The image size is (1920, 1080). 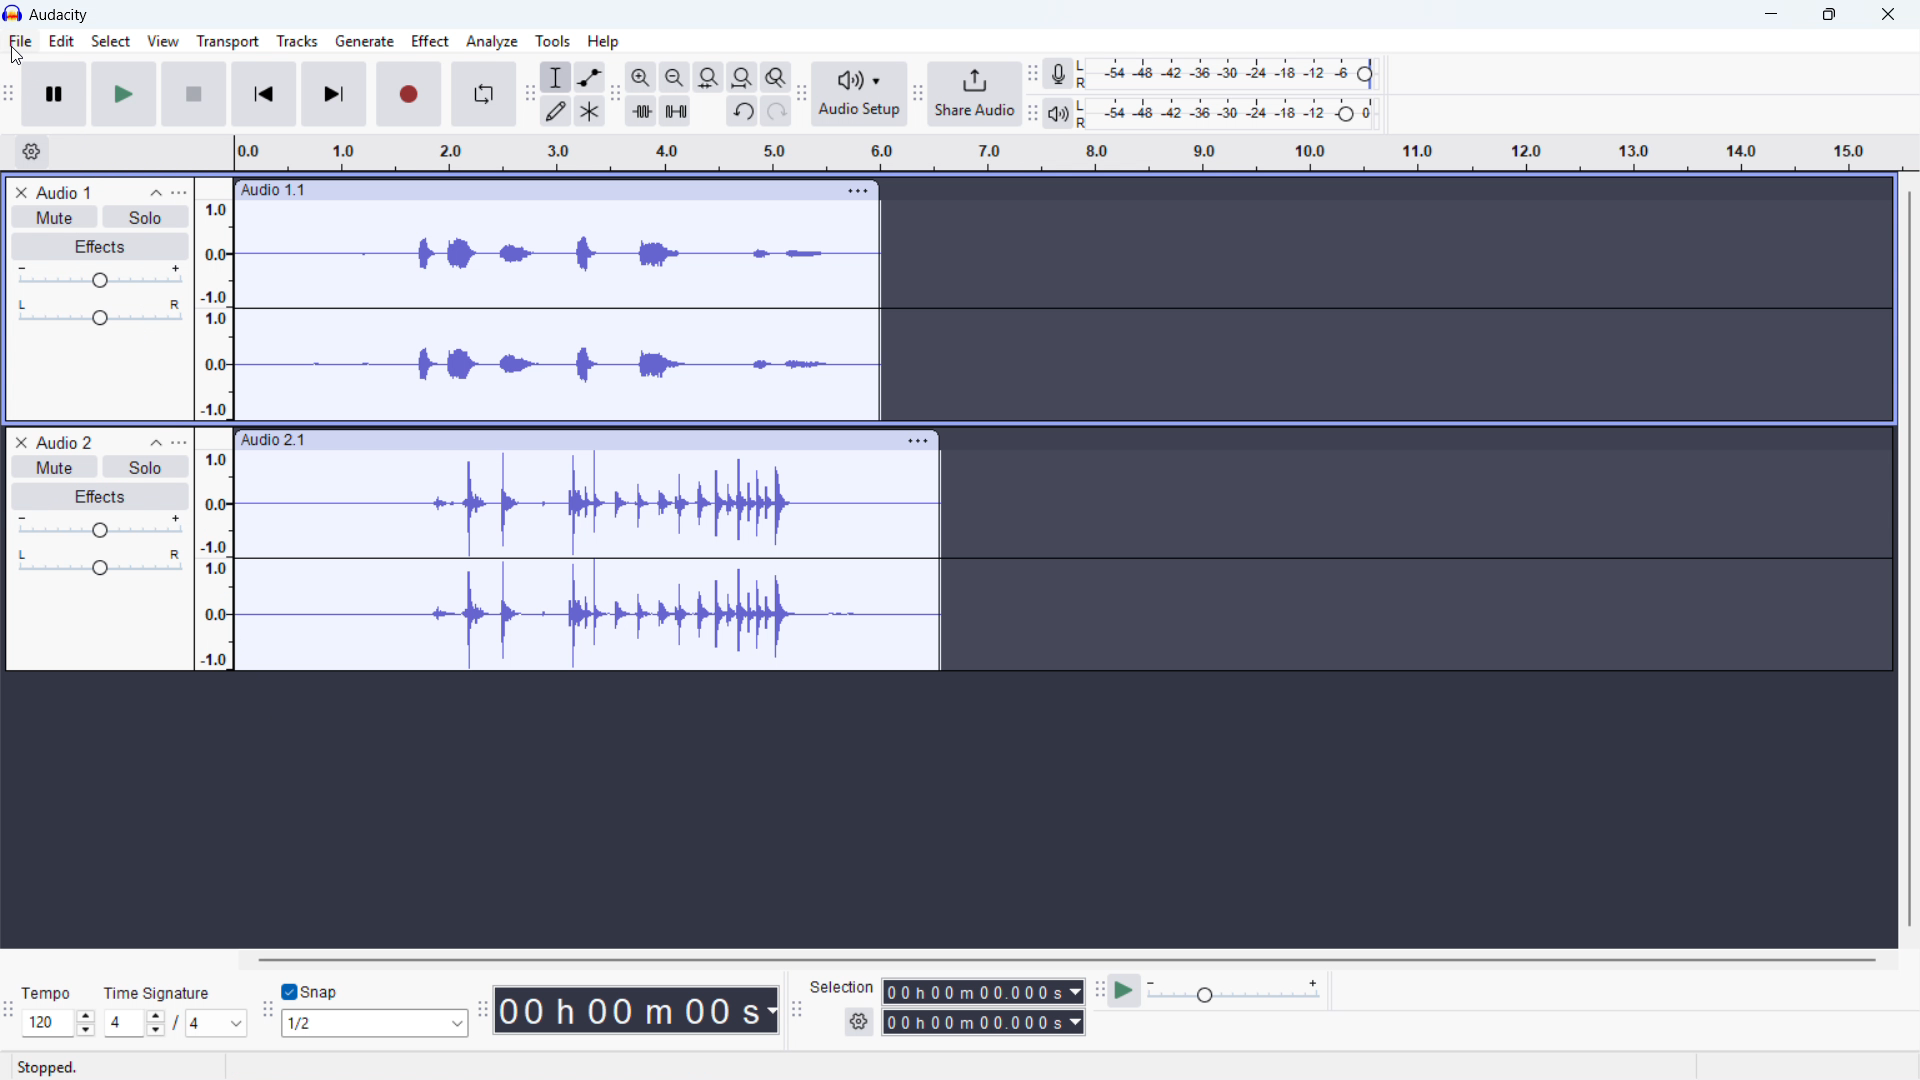 What do you see at coordinates (557, 77) in the screenshot?
I see `Selection tool` at bounding box center [557, 77].